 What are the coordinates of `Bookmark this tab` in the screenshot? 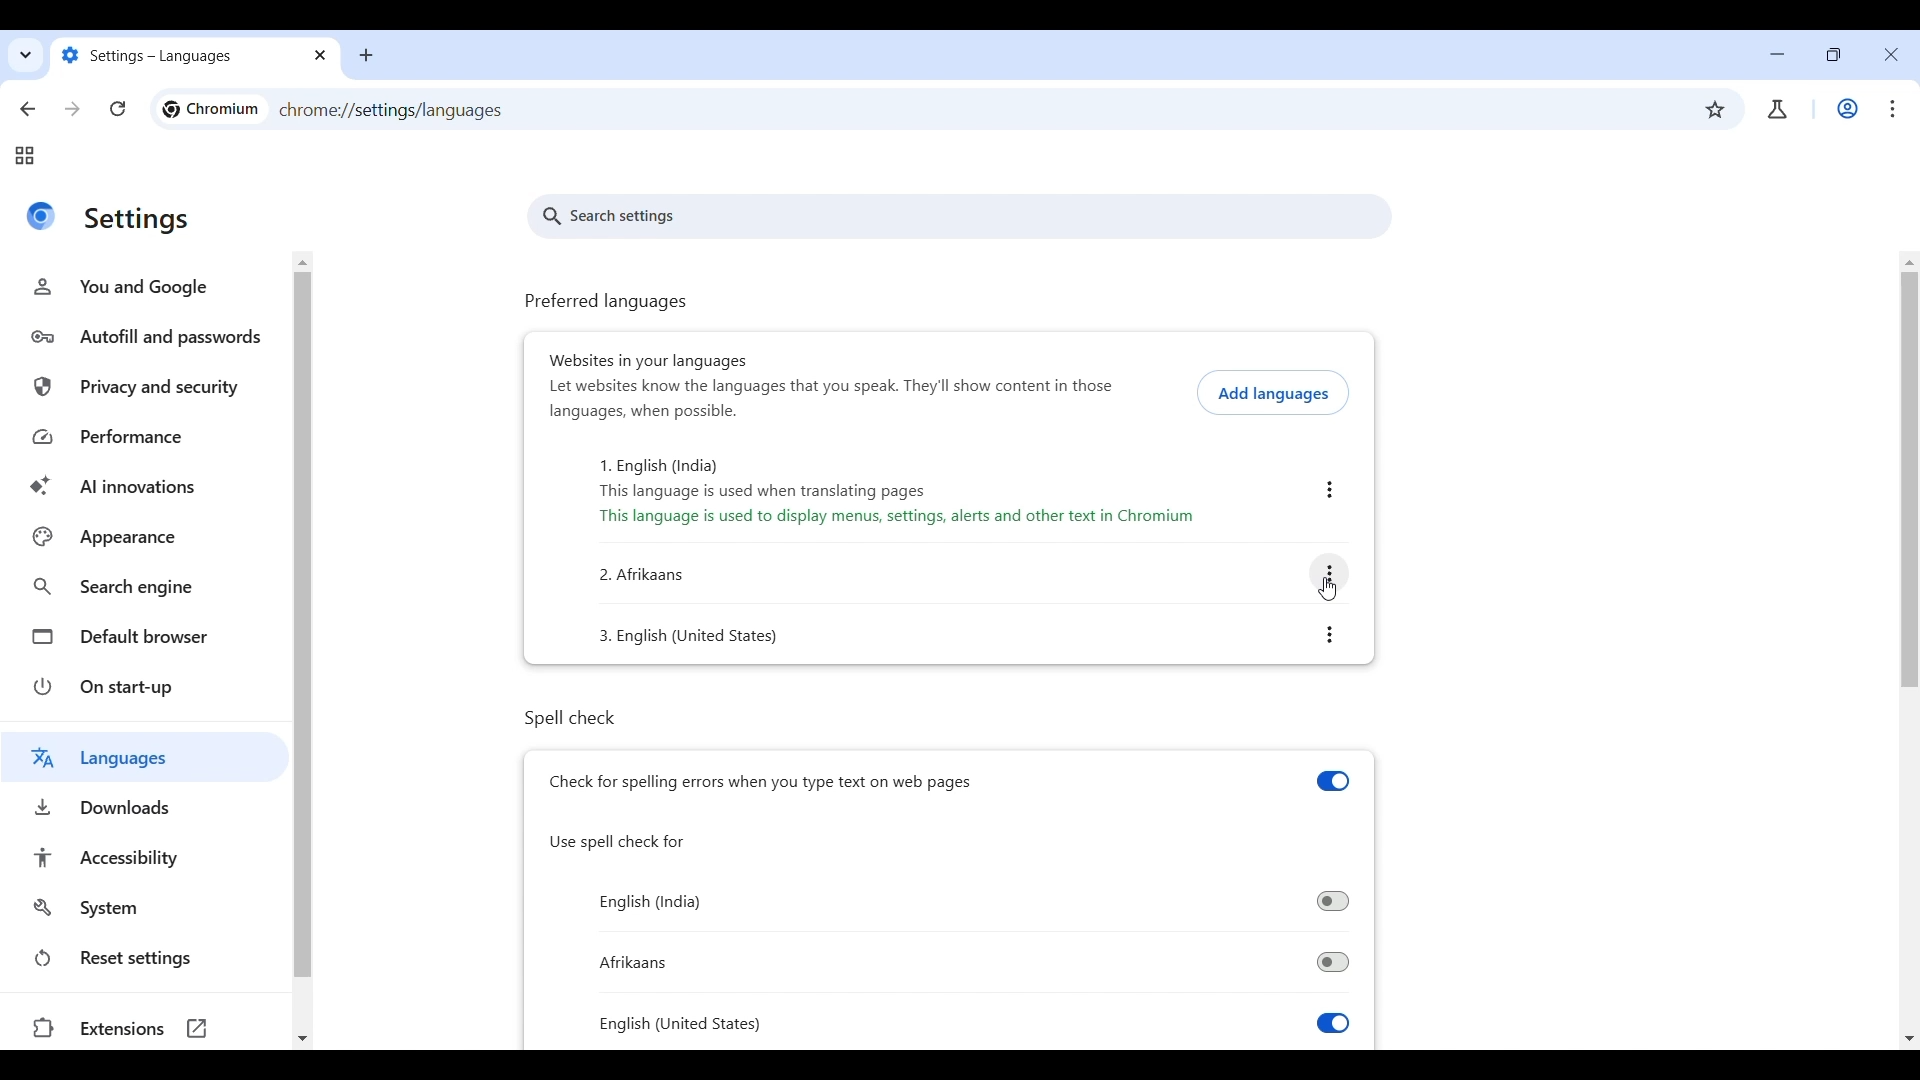 It's located at (1716, 110).